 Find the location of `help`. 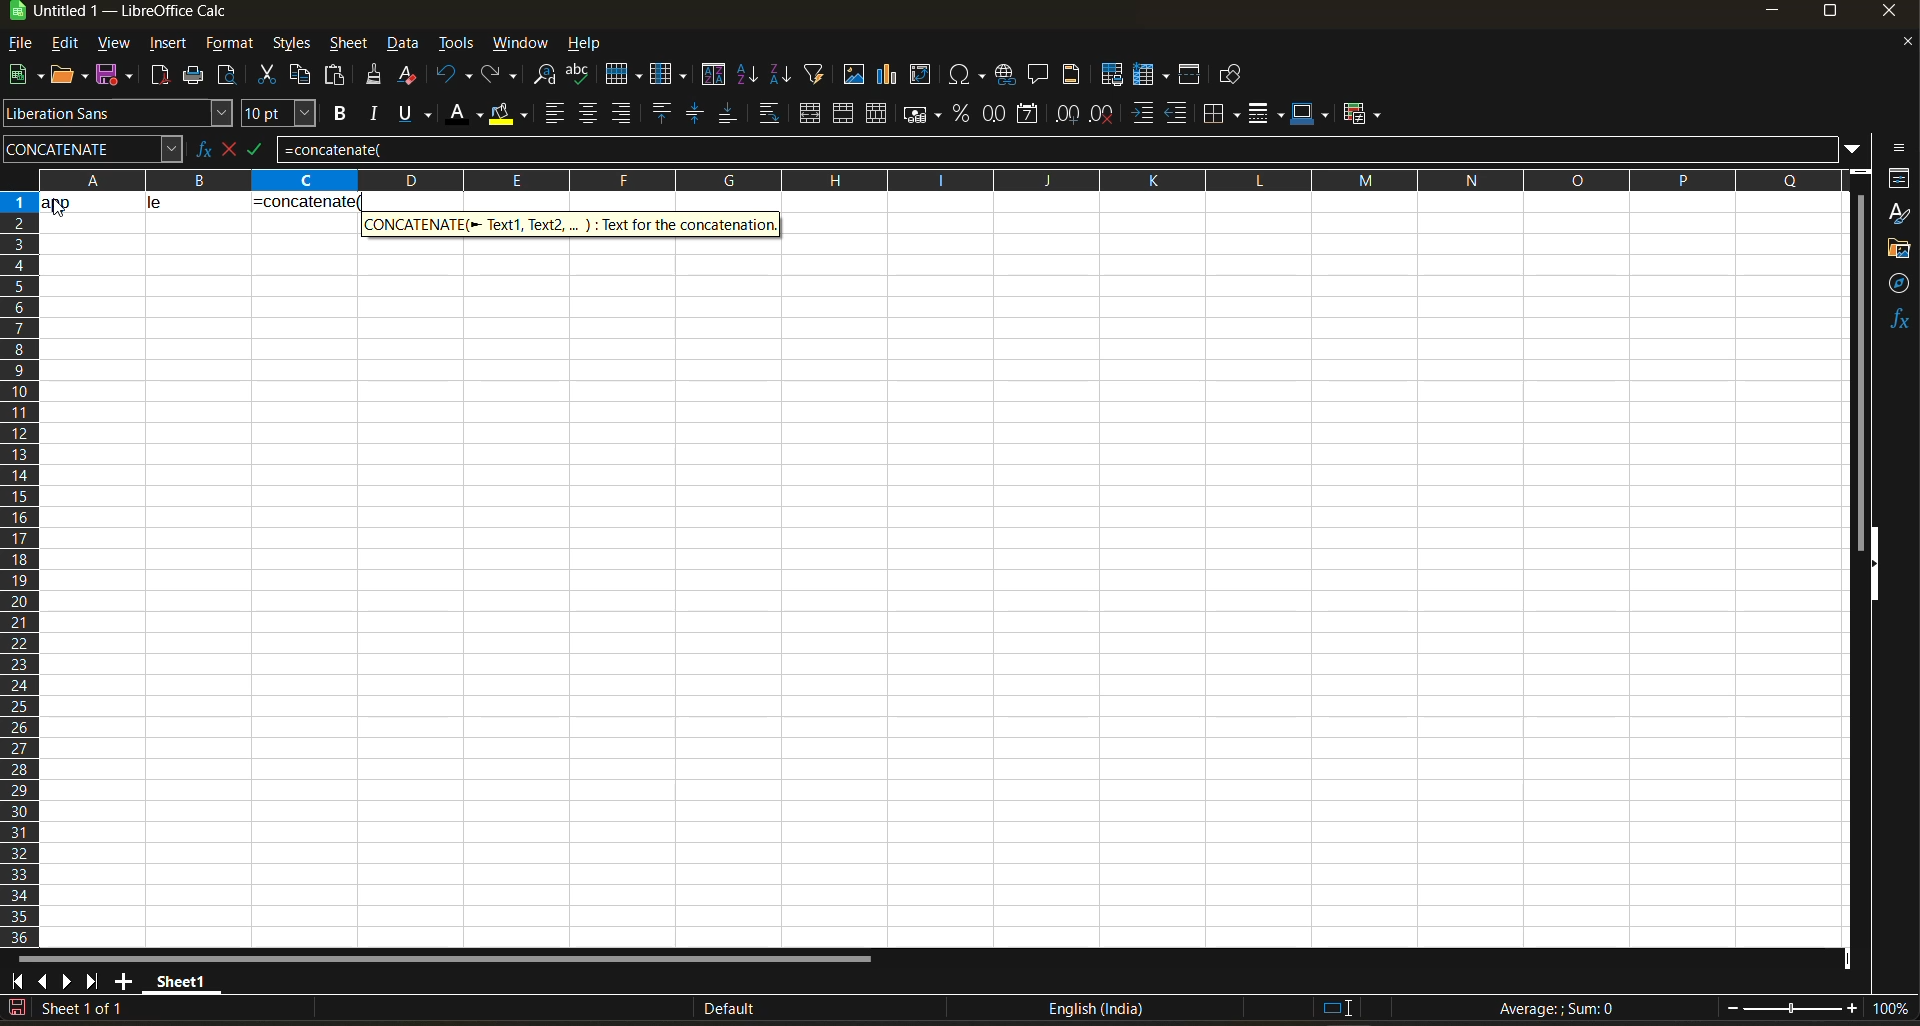

help is located at coordinates (591, 45).